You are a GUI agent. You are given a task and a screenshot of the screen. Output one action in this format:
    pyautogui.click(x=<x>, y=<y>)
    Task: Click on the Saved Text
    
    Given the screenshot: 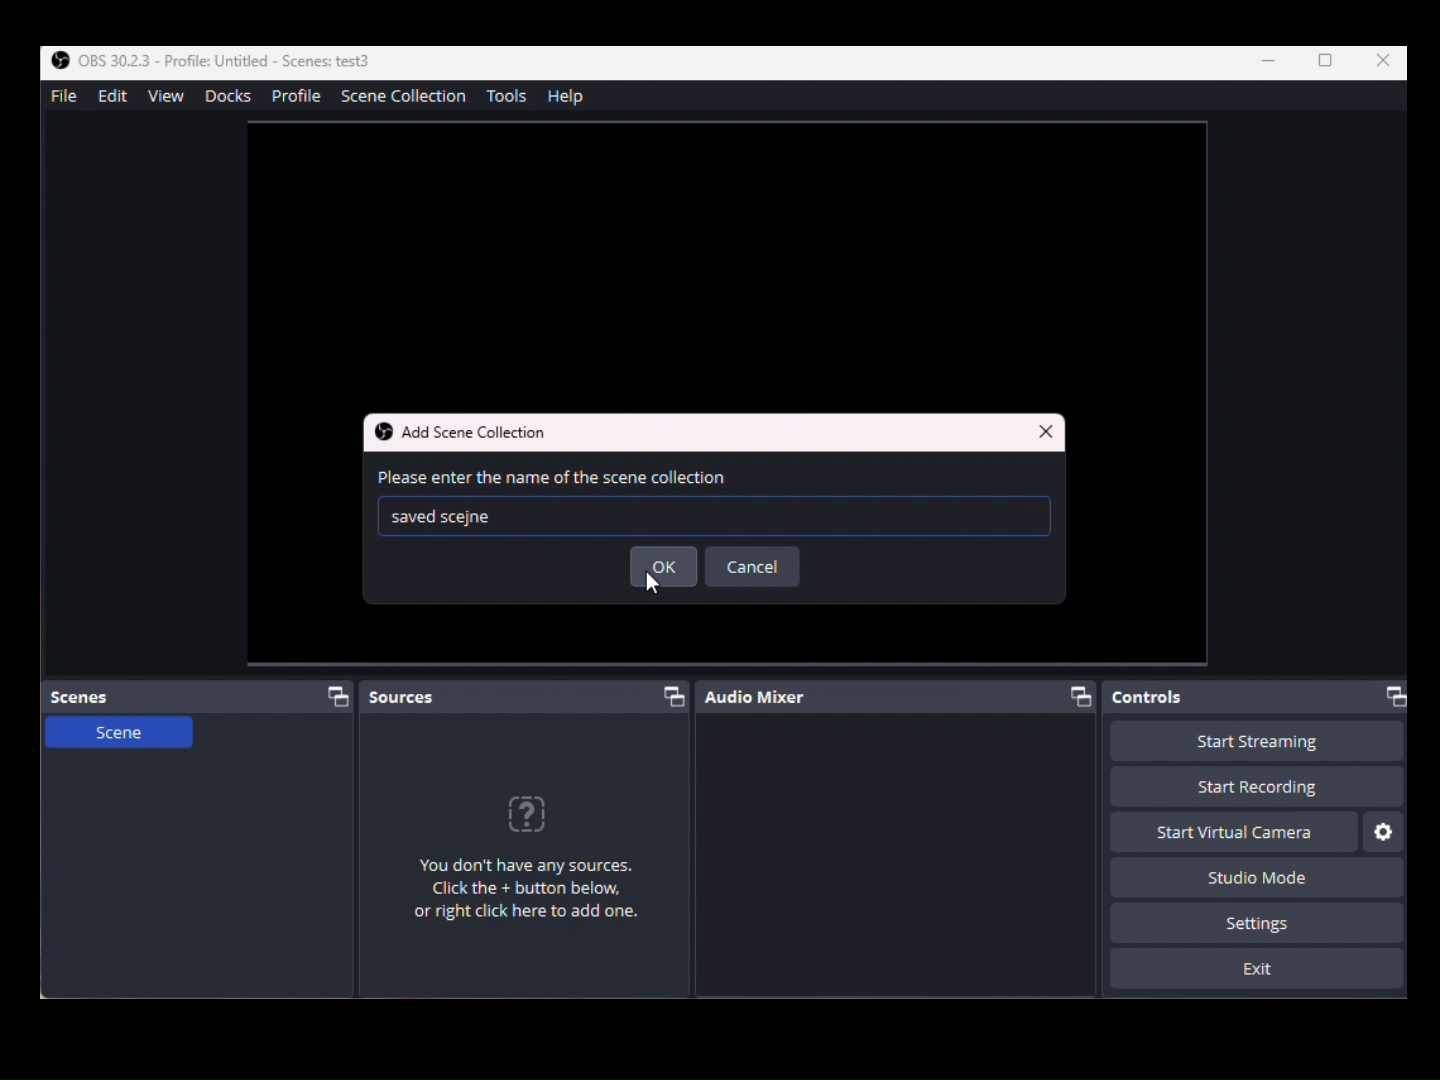 What is the action you would take?
    pyautogui.click(x=443, y=516)
    